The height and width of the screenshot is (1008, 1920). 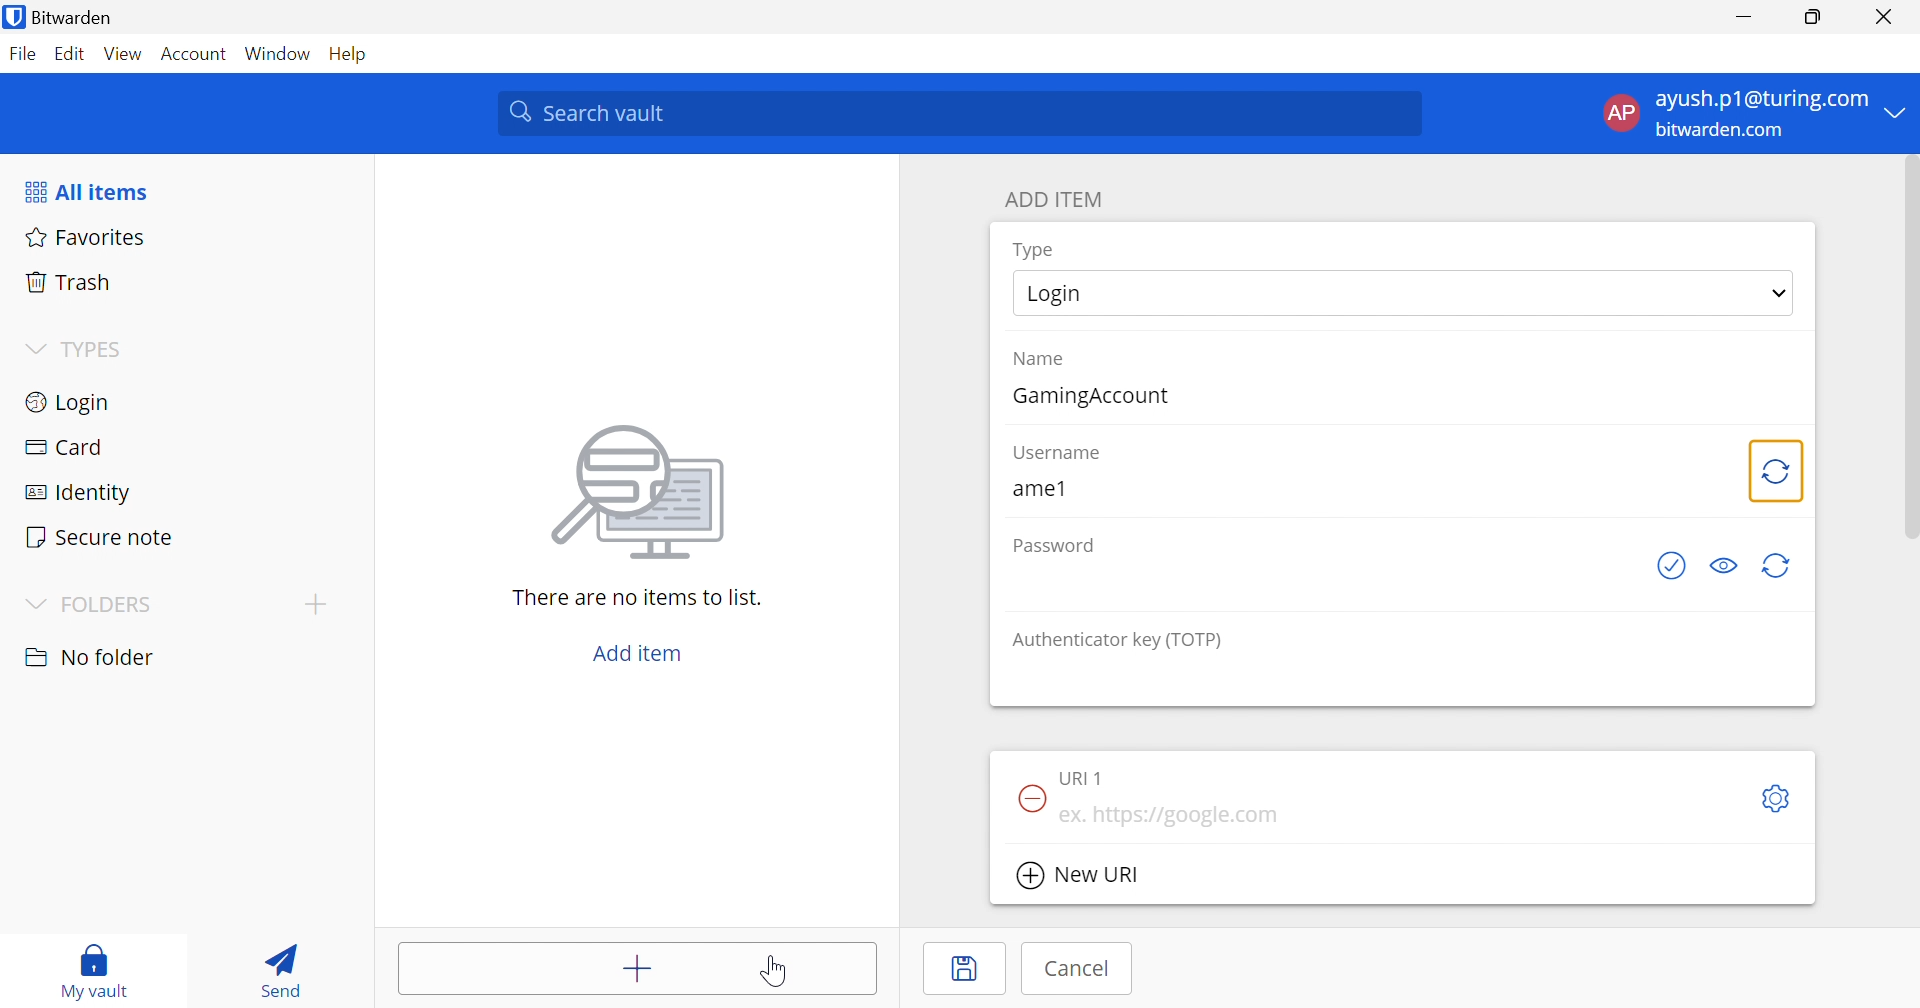 What do you see at coordinates (23, 55) in the screenshot?
I see `File` at bounding box center [23, 55].